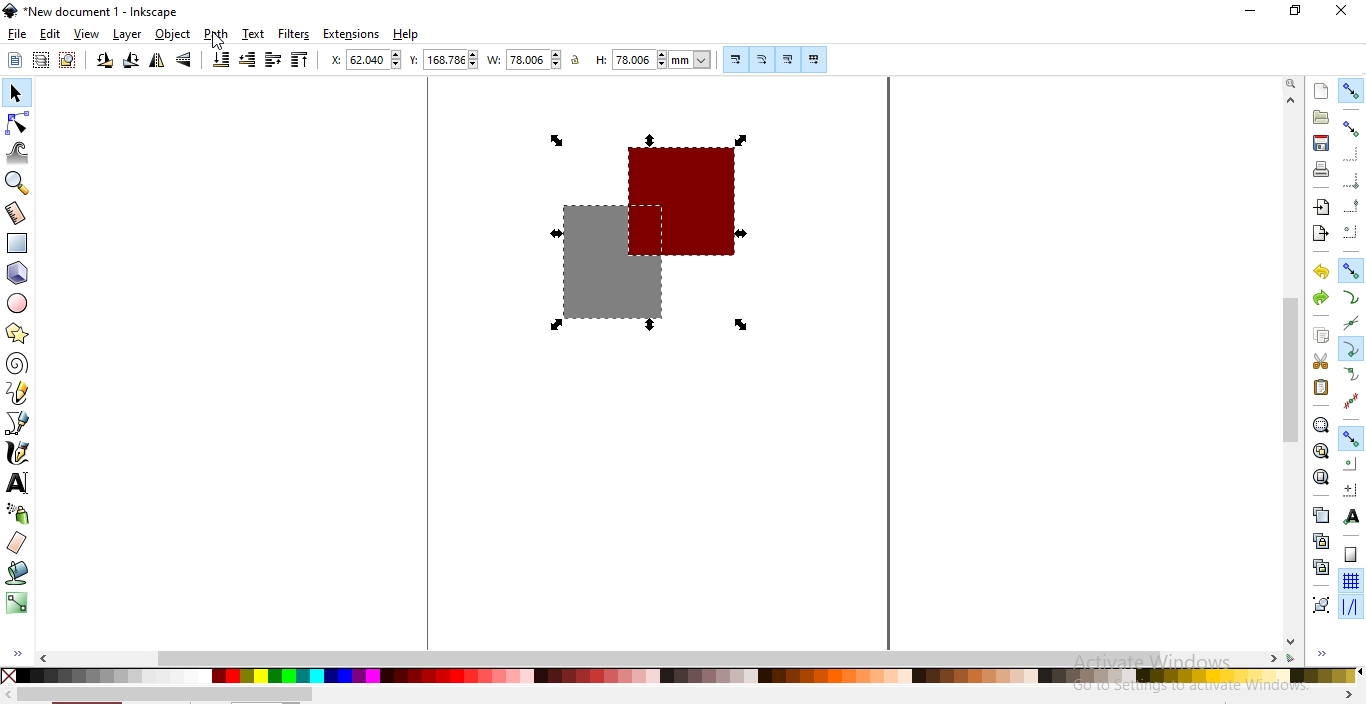 The height and width of the screenshot is (704, 1366). I want to click on new document 1 - Inkscape, so click(92, 11).